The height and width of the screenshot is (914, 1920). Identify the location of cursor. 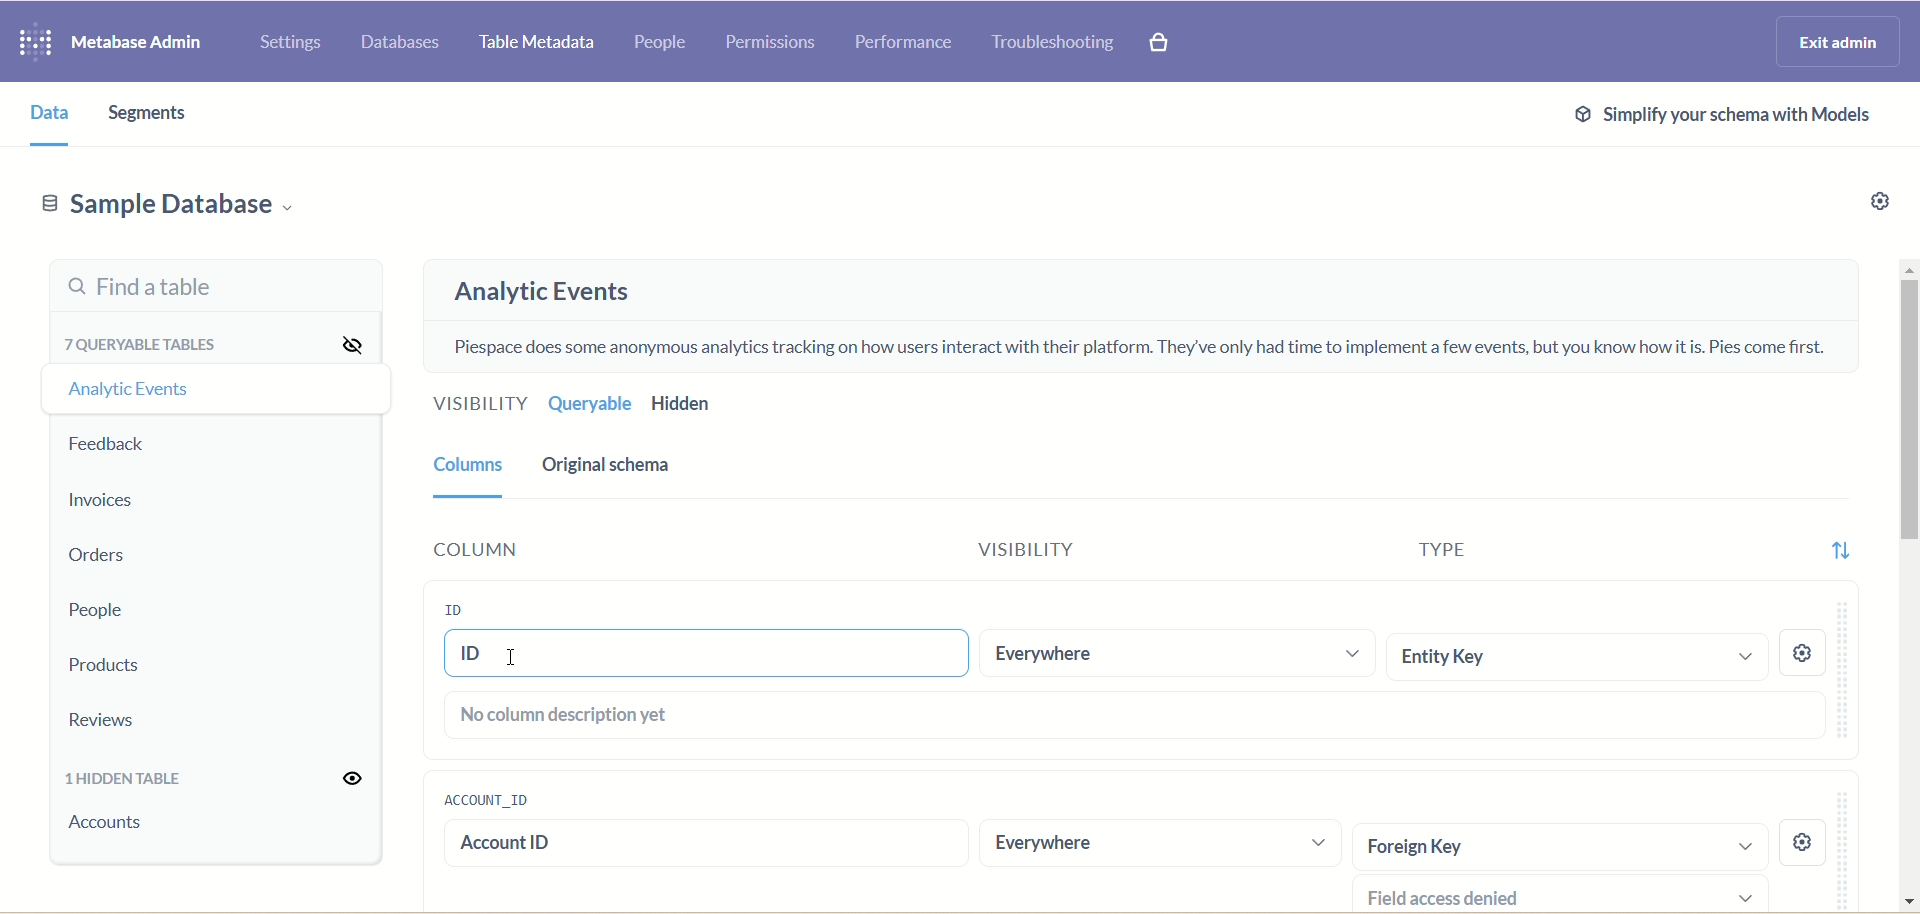
(512, 656).